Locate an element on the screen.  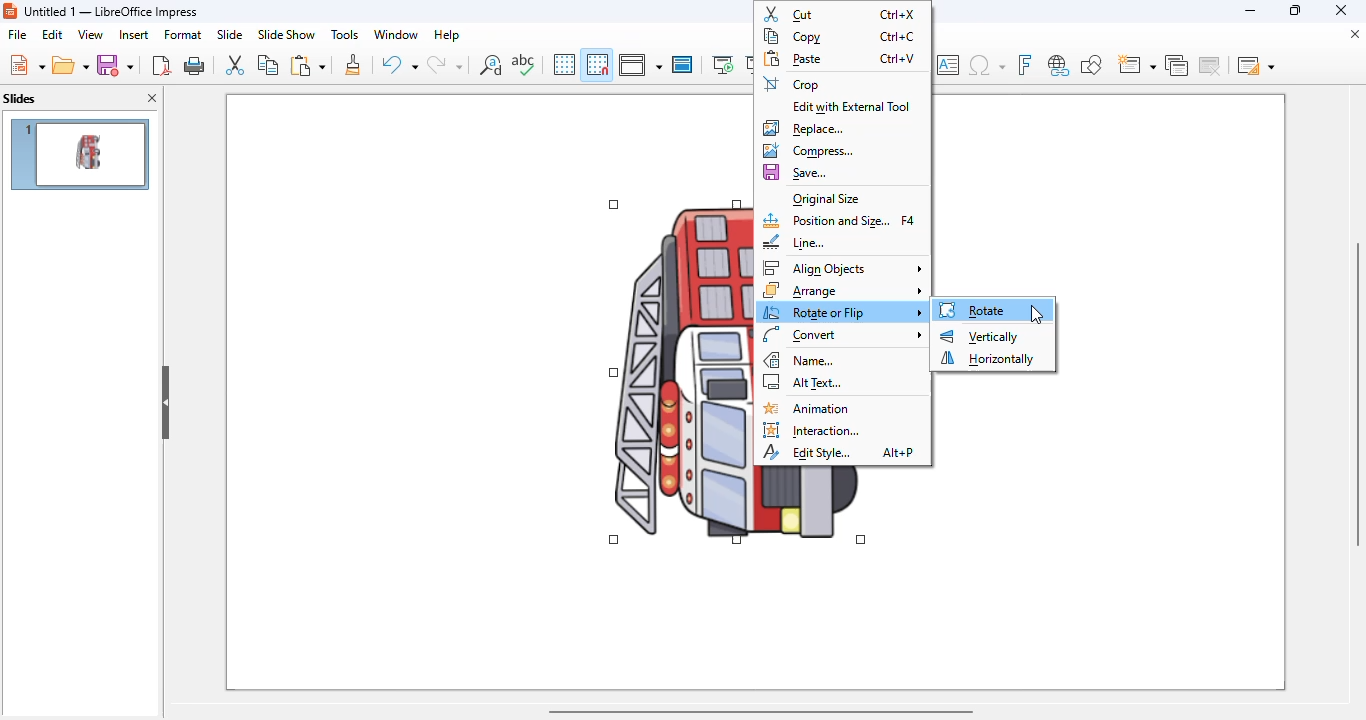
close pane is located at coordinates (152, 97).